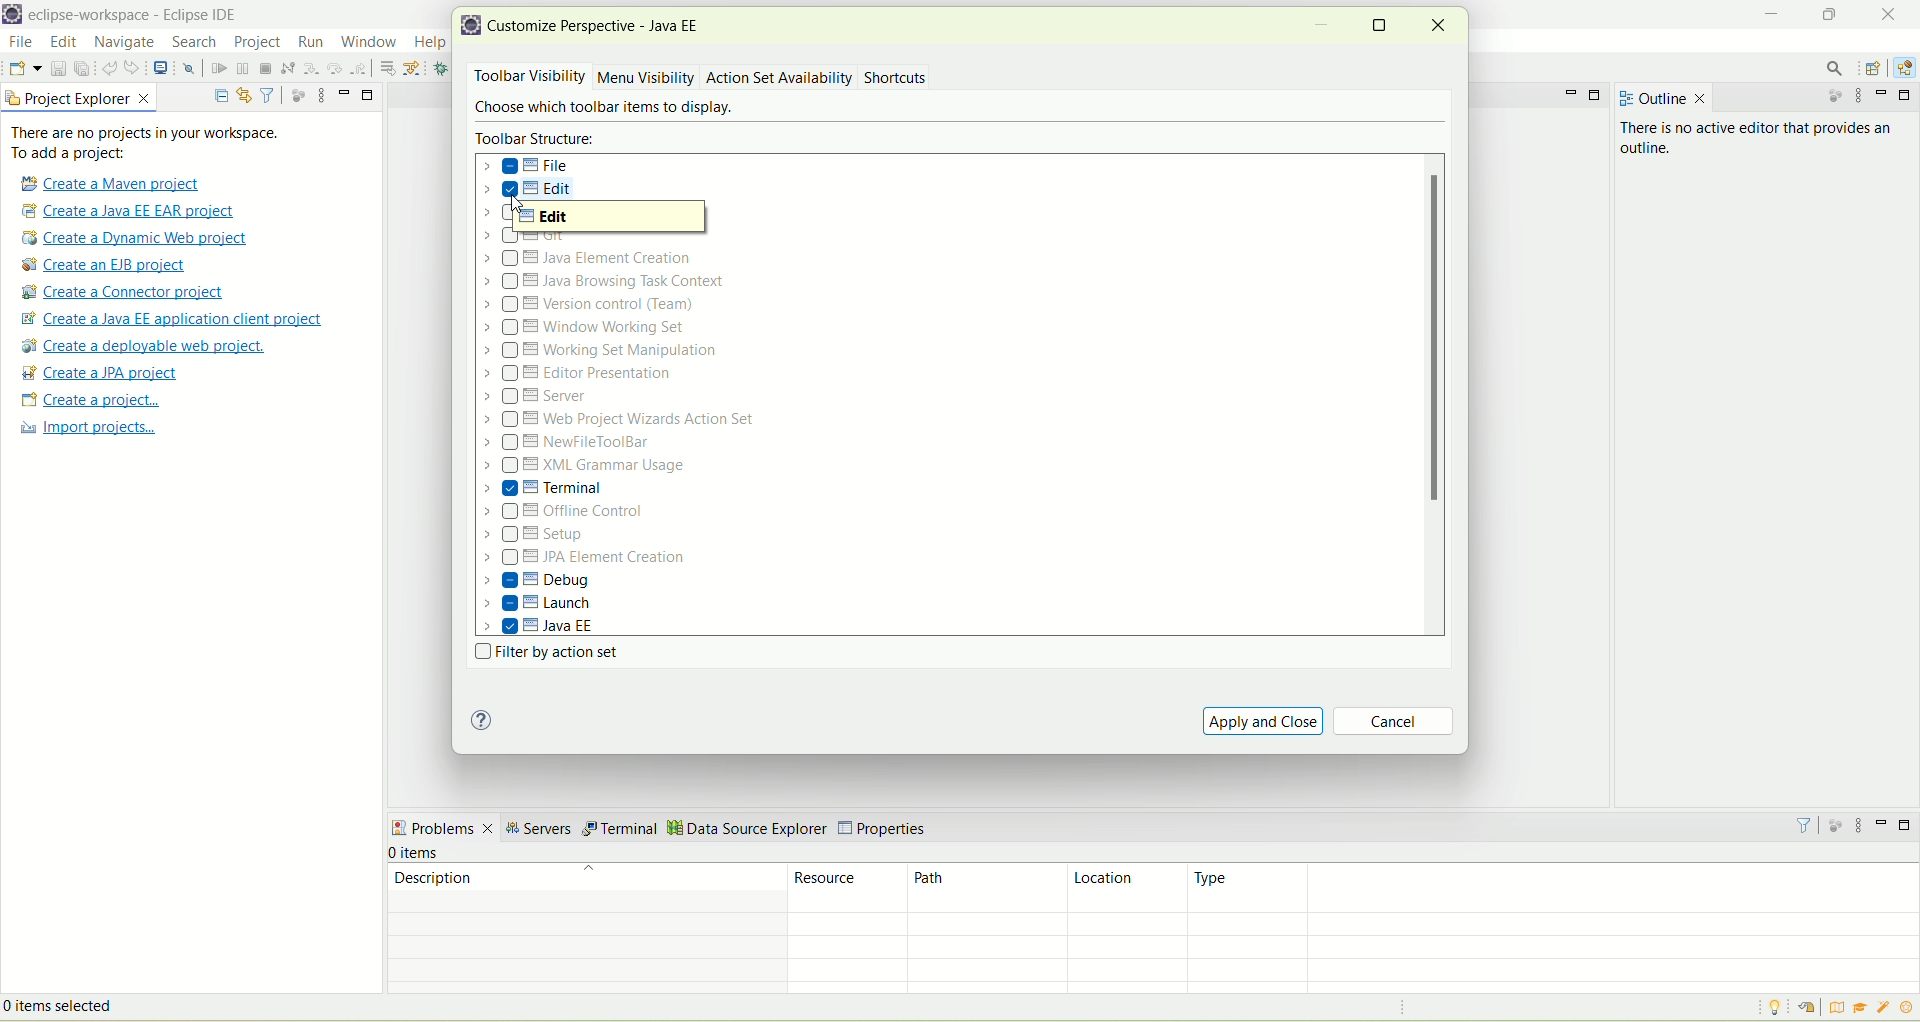 The image size is (1920, 1022). What do you see at coordinates (599, 109) in the screenshot?
I see `toolbar items to display` at bounding box center [599, 109].